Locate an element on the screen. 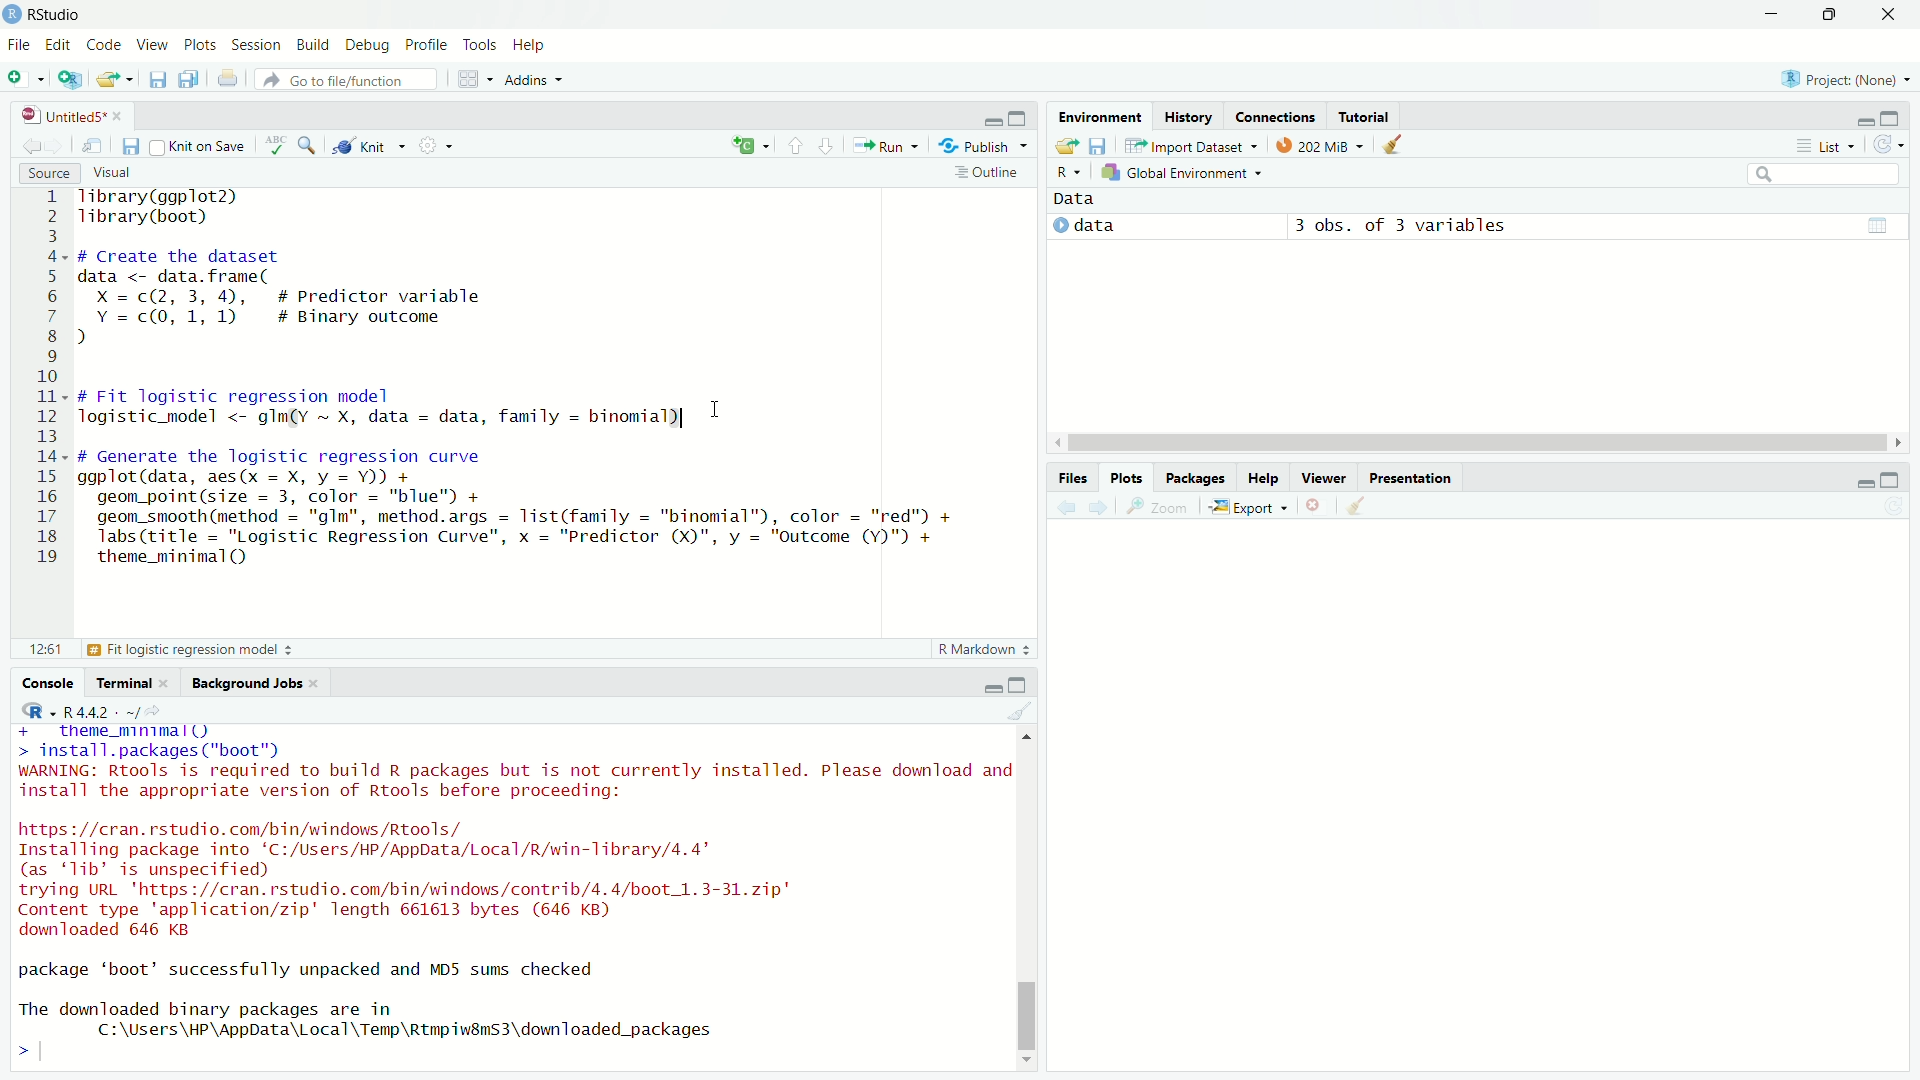  Show in new window is located at coordinates (92, 147).